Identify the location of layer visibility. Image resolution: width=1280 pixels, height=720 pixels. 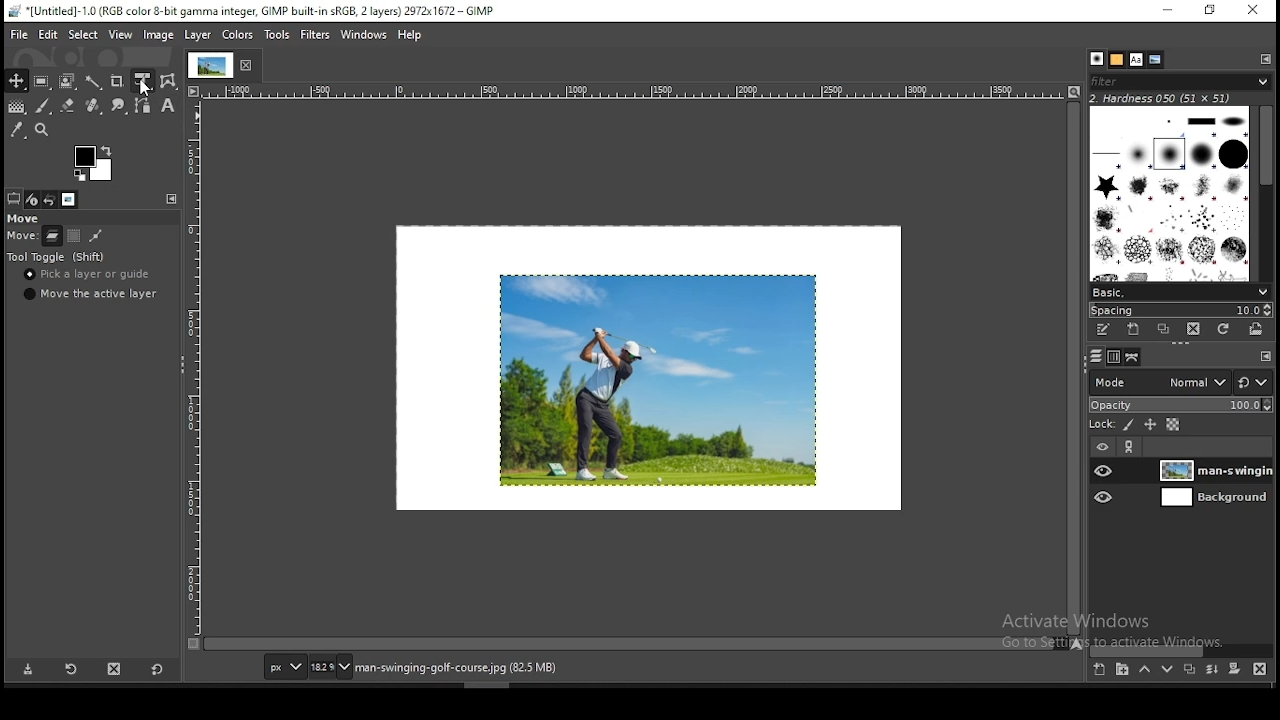
(1102, 448).